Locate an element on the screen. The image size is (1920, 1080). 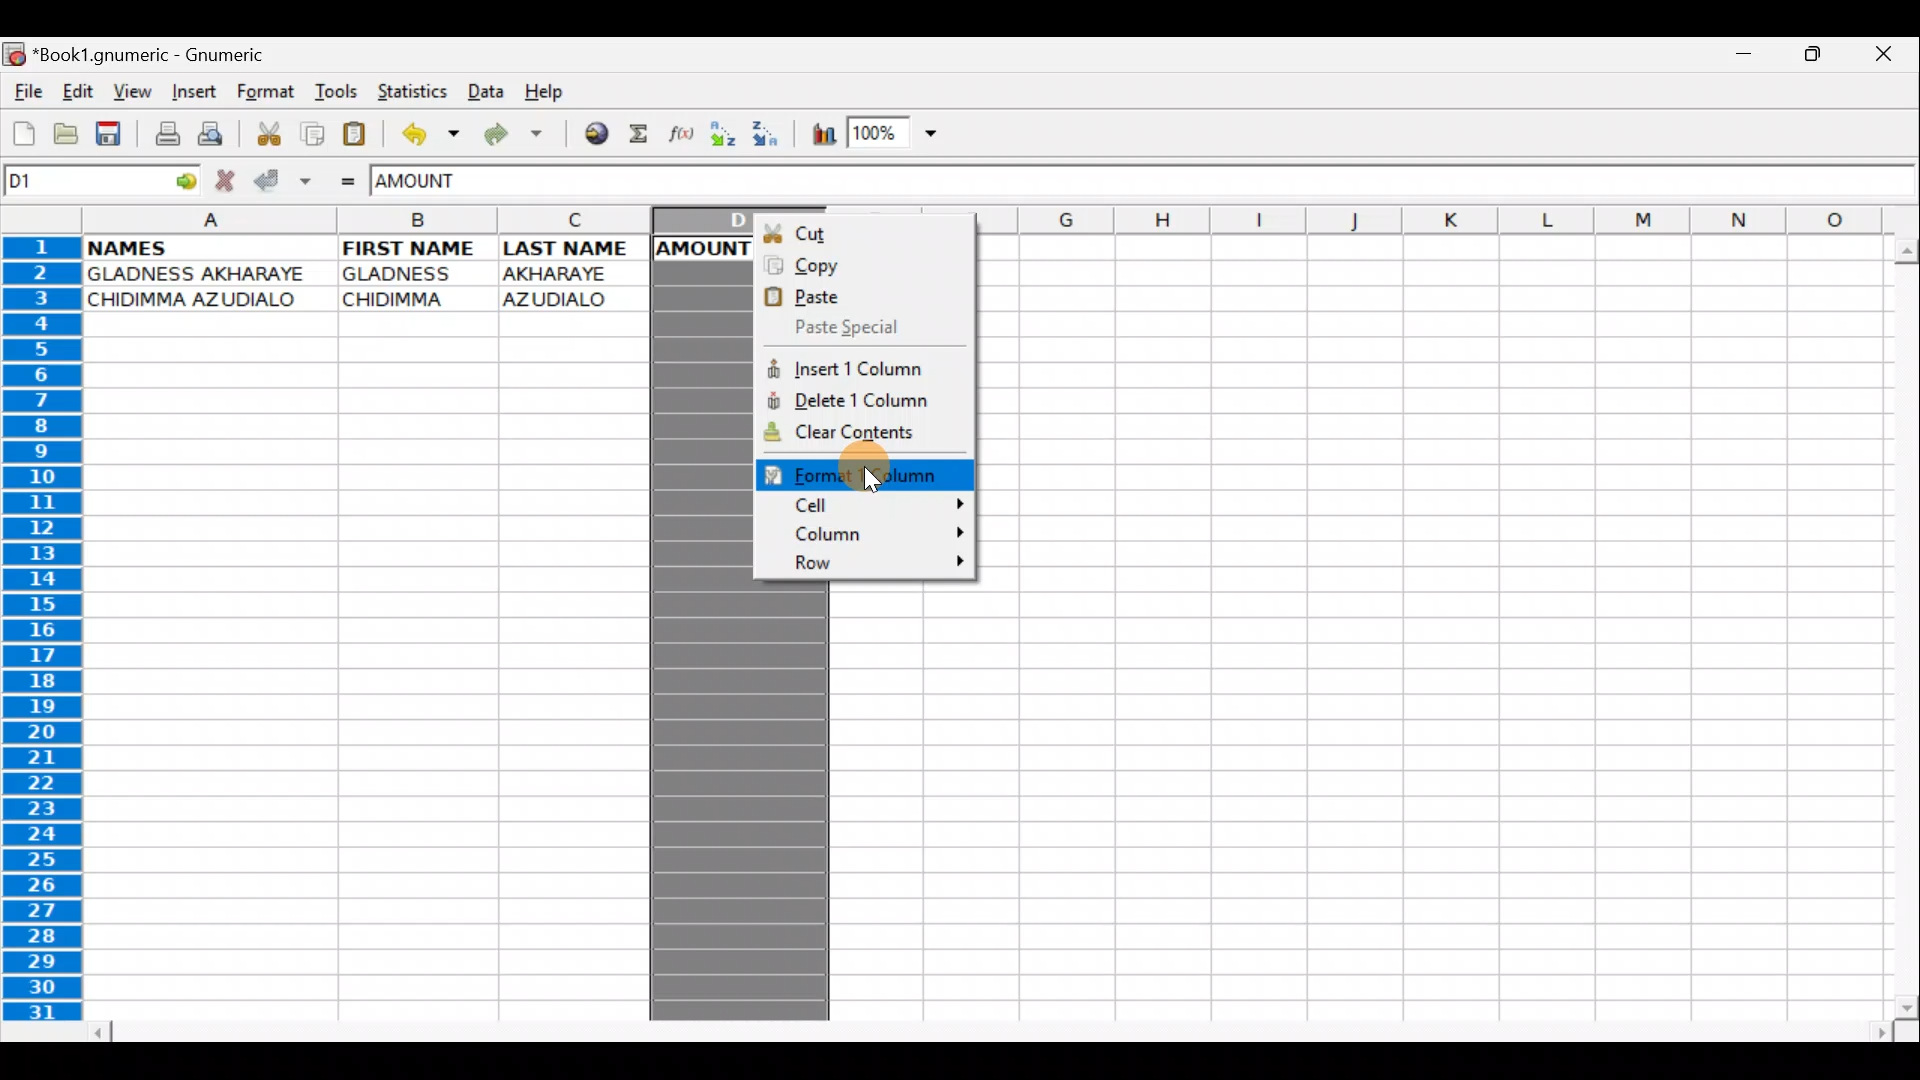
Copy selection is located at coordinates (308, 133).